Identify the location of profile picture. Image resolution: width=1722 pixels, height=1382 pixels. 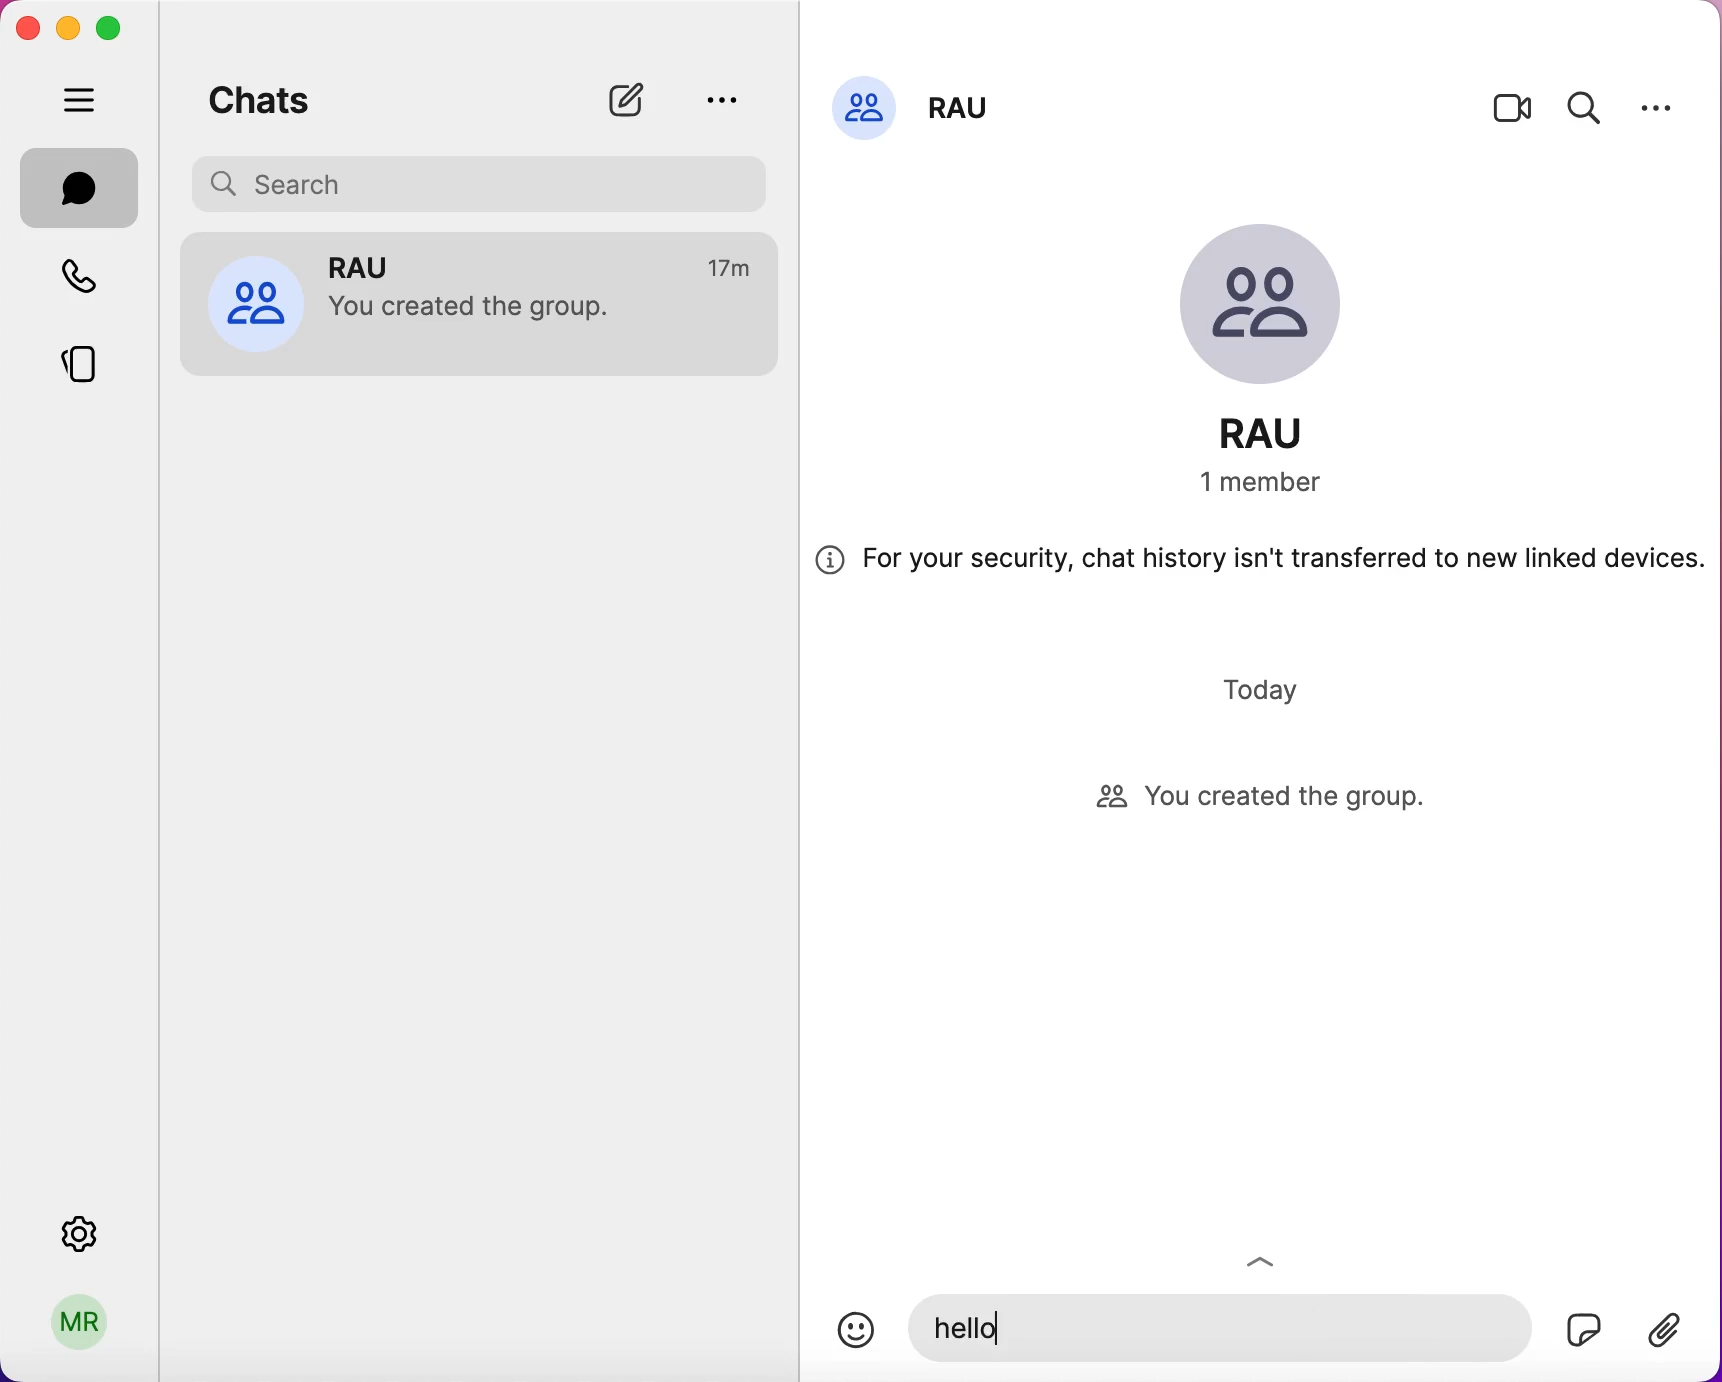
(864, 105).